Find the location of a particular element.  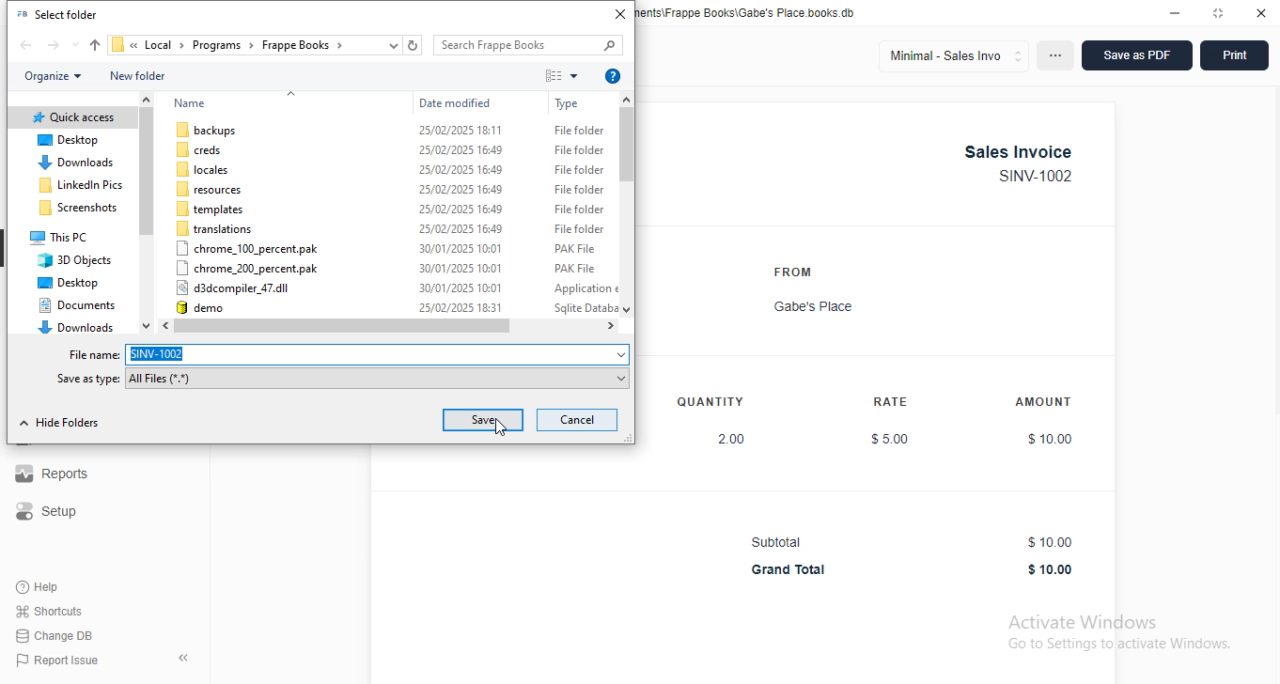

RATE is located at coordinates (892, 401).